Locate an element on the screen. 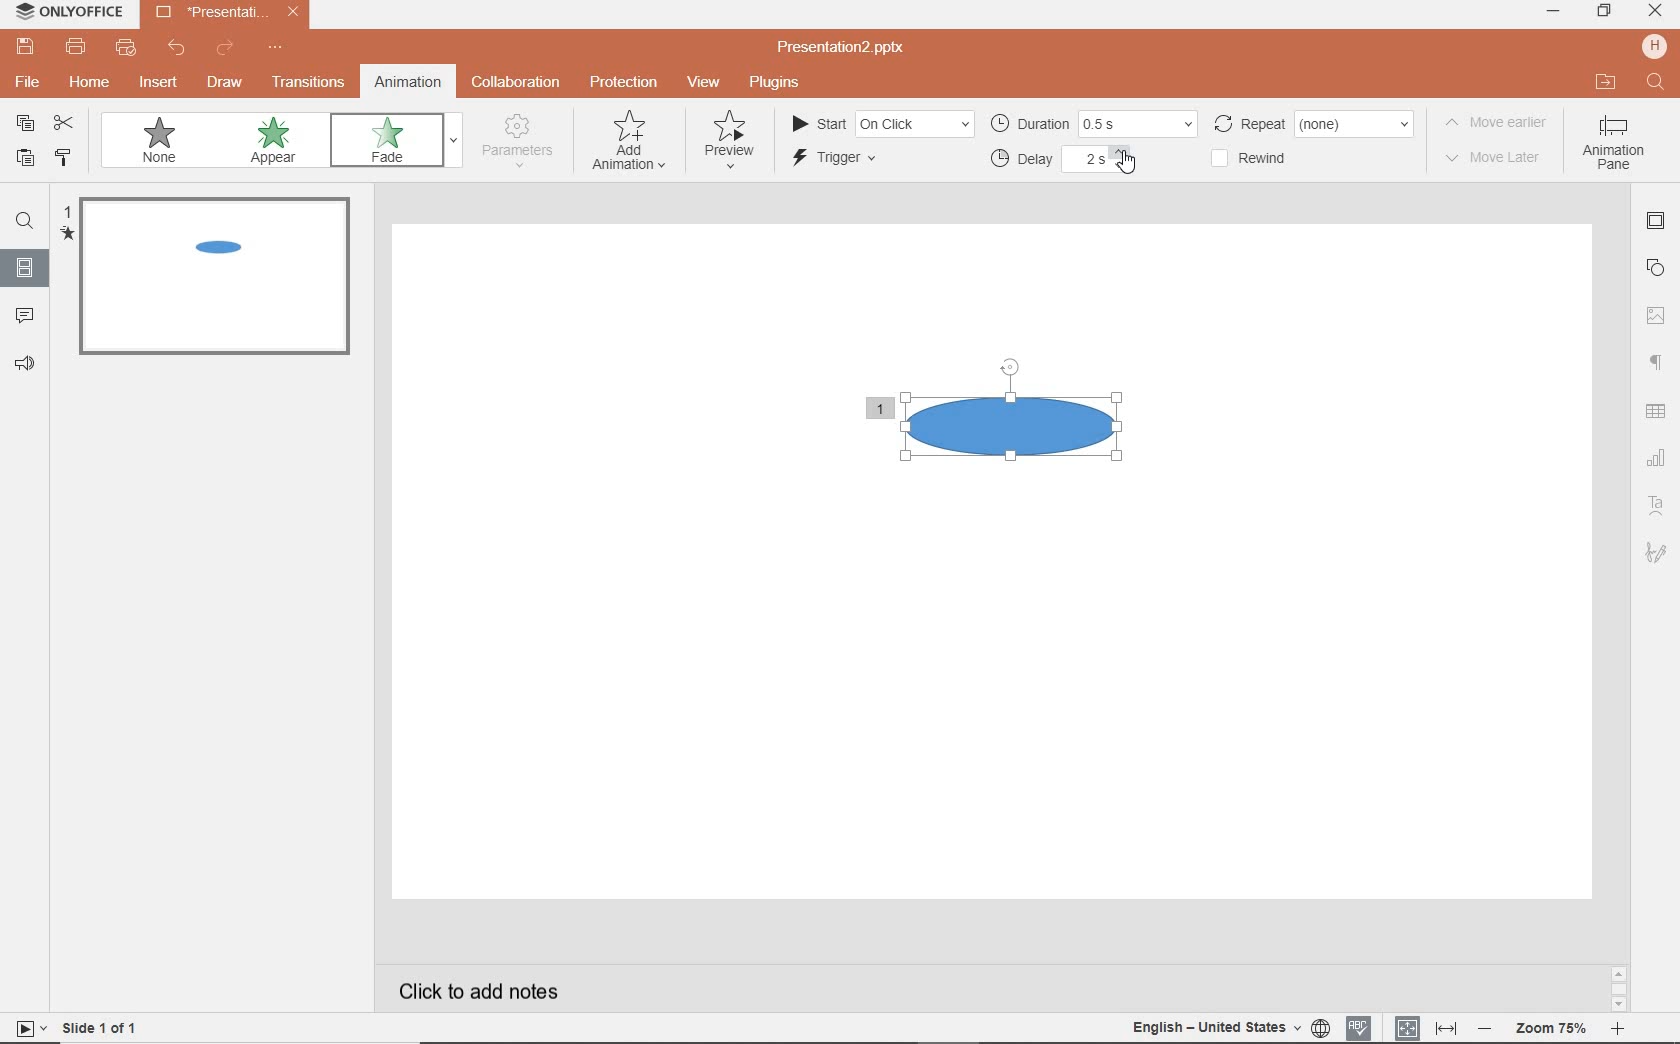 This screenshot has height=1044, width=1680. duration is located at coordinates (1096, 123).